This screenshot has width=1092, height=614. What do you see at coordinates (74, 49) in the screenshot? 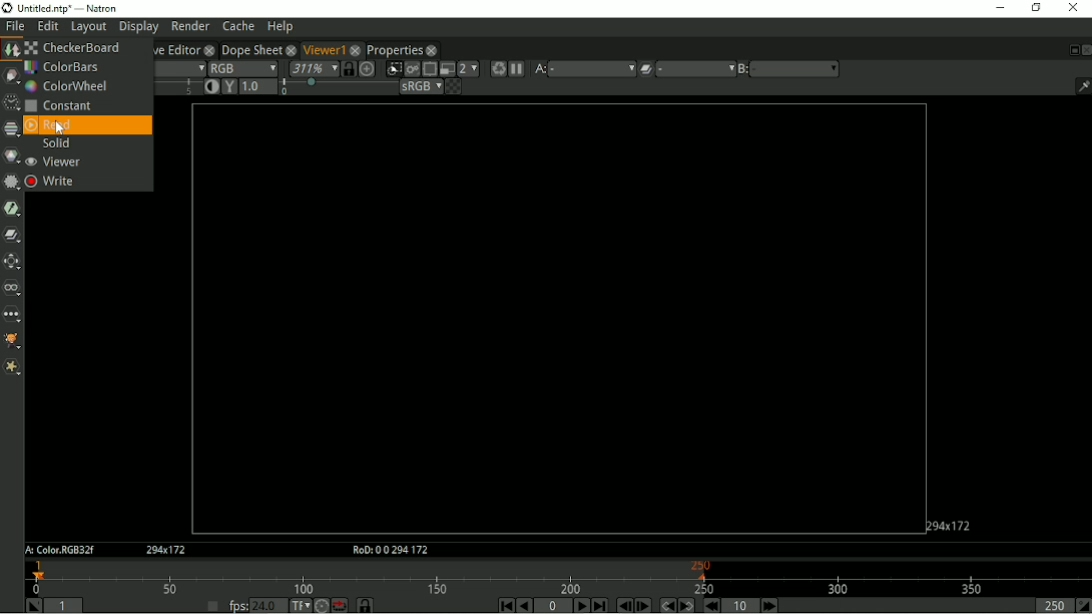
I see `Checker Board` at bounding box center [74, 49].